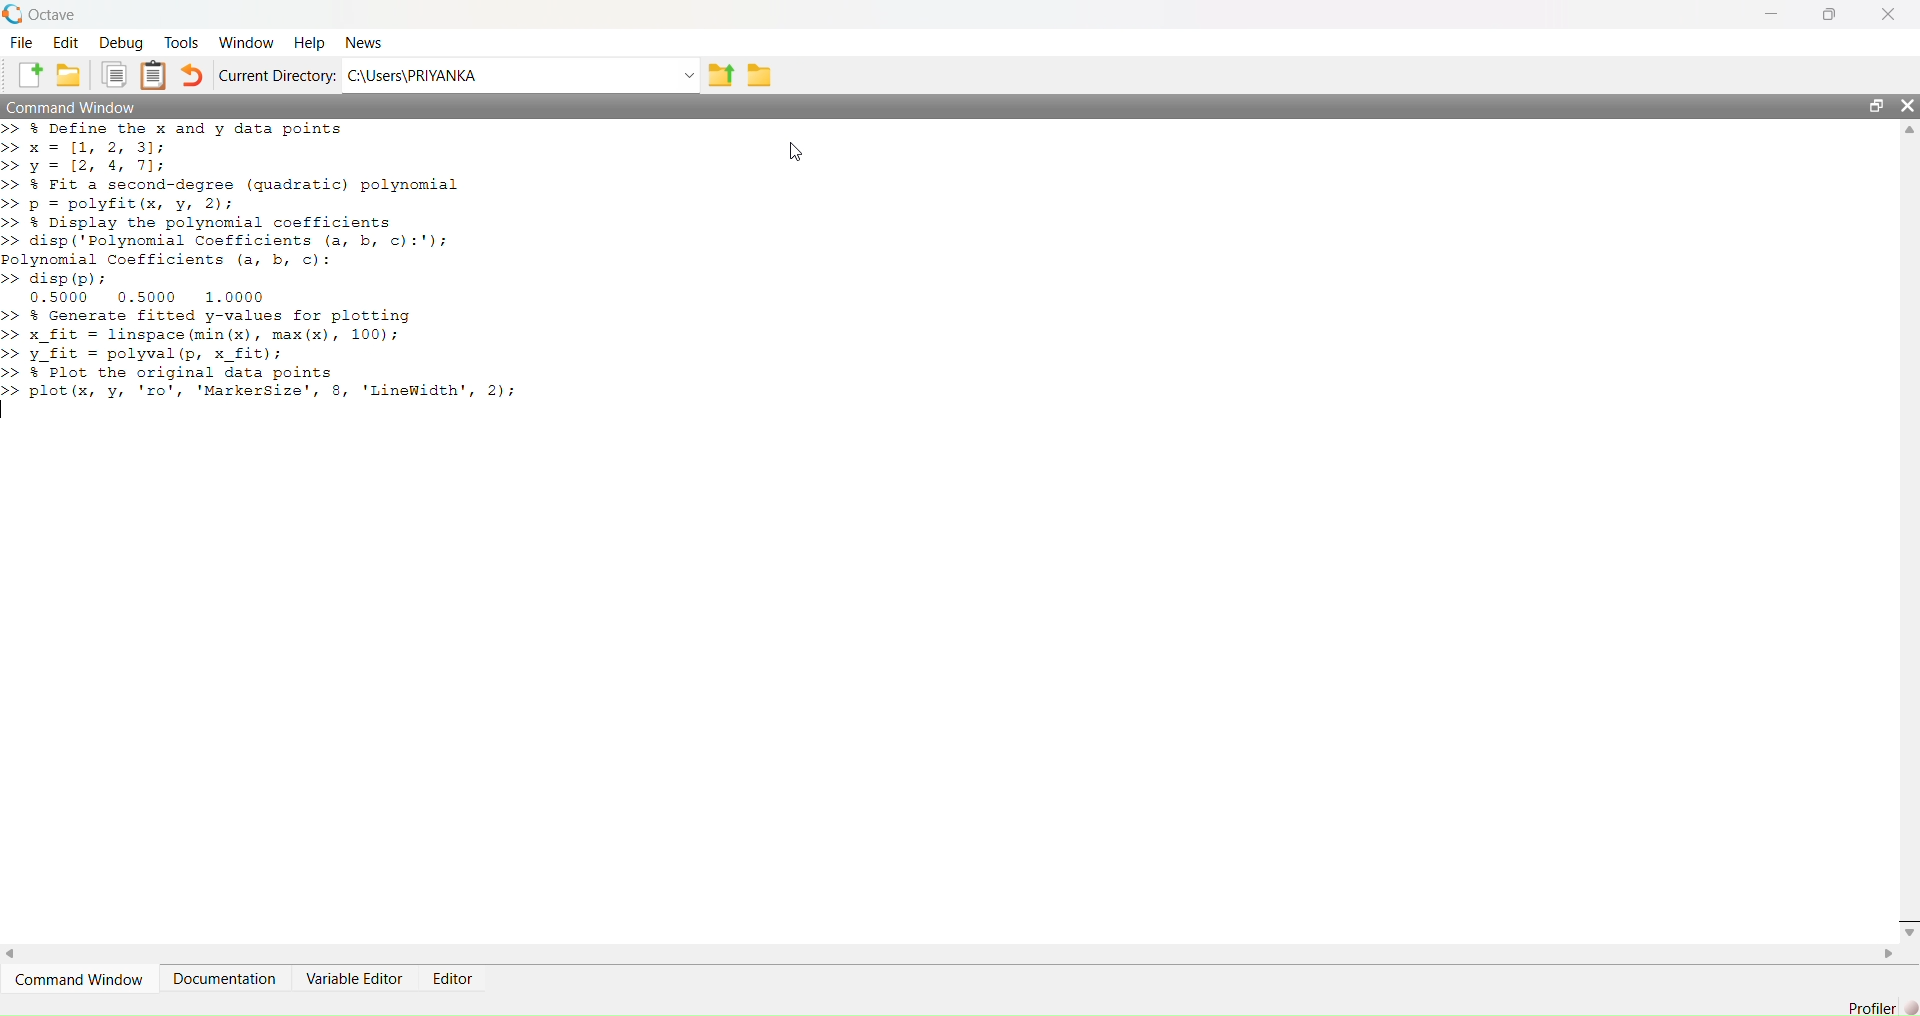 Image resolution: width=1920 pixels, height=1016 pixels. I want to click on Current Directory:, so click(276, 75).